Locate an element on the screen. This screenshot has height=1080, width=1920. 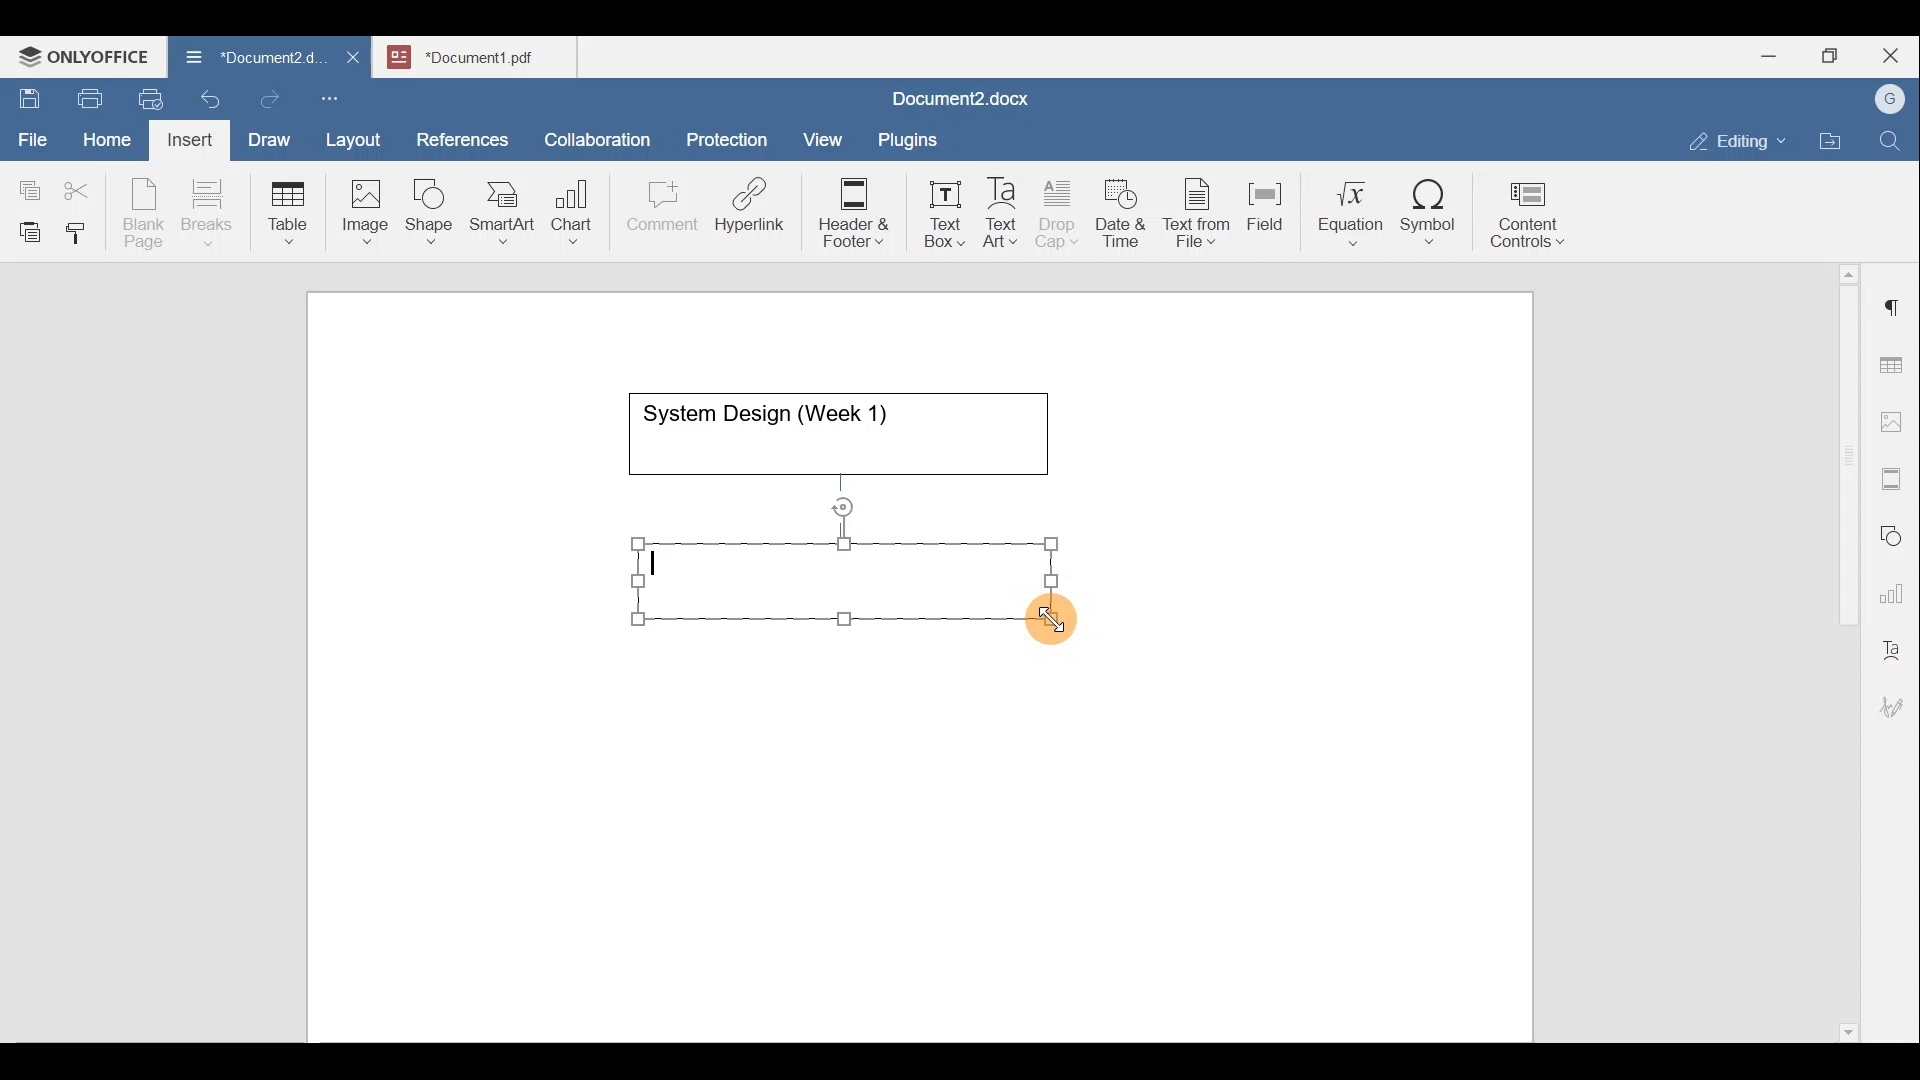
Paste is located at coordinates (25, 227).